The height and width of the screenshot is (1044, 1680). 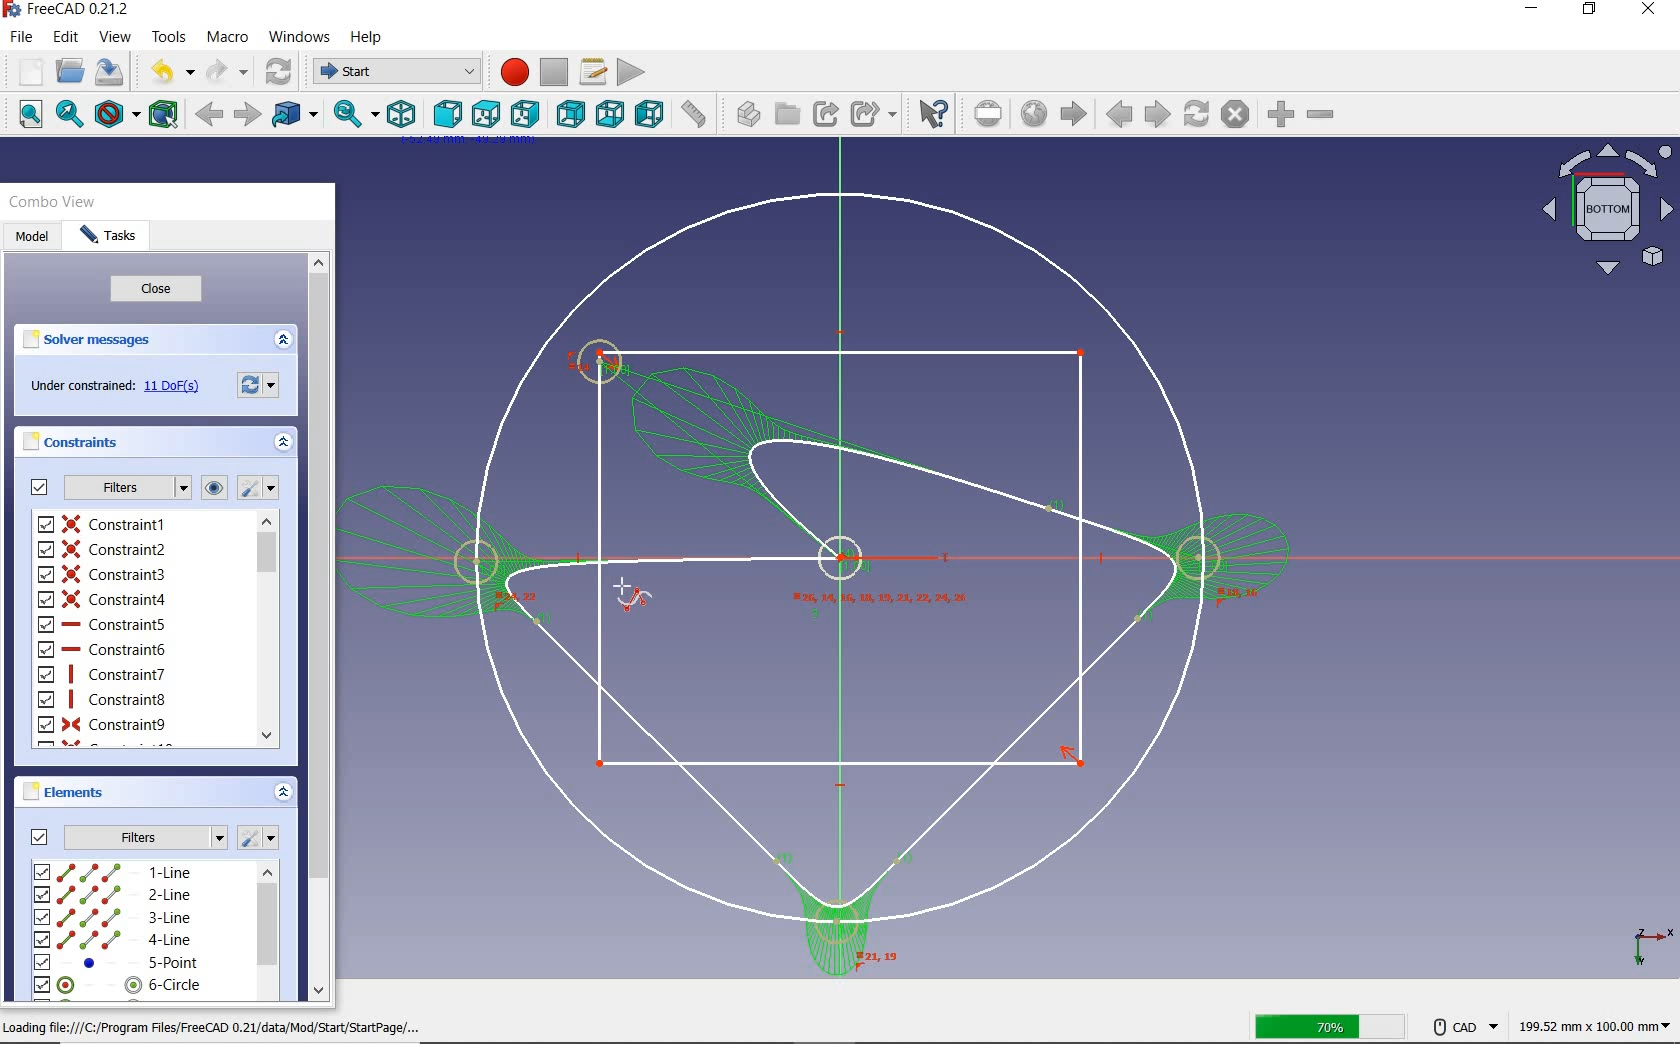 What do you see at coordinates (1036, 115) in the screenshot?
I see `open website` at bounding box center [1036, 115].